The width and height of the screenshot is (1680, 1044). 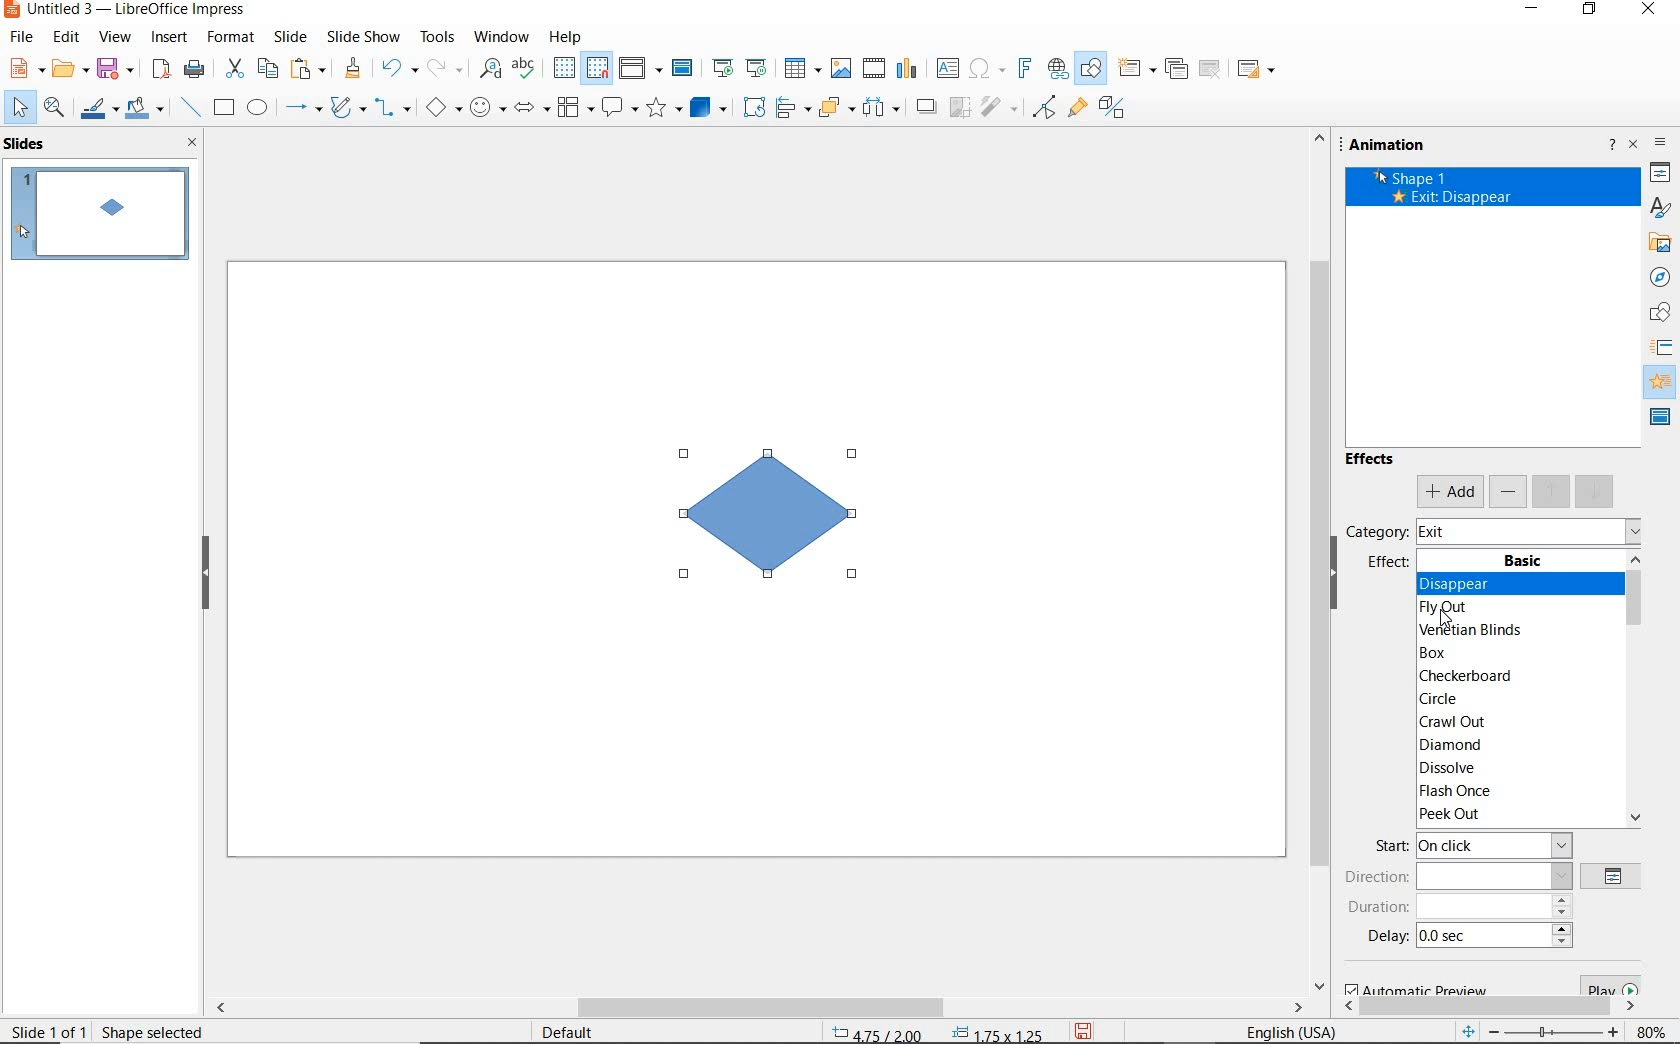 What do you see at coordinates (1508, 492) in the screenshot?
I see `remove effect` at bounding box center [1508, 492].